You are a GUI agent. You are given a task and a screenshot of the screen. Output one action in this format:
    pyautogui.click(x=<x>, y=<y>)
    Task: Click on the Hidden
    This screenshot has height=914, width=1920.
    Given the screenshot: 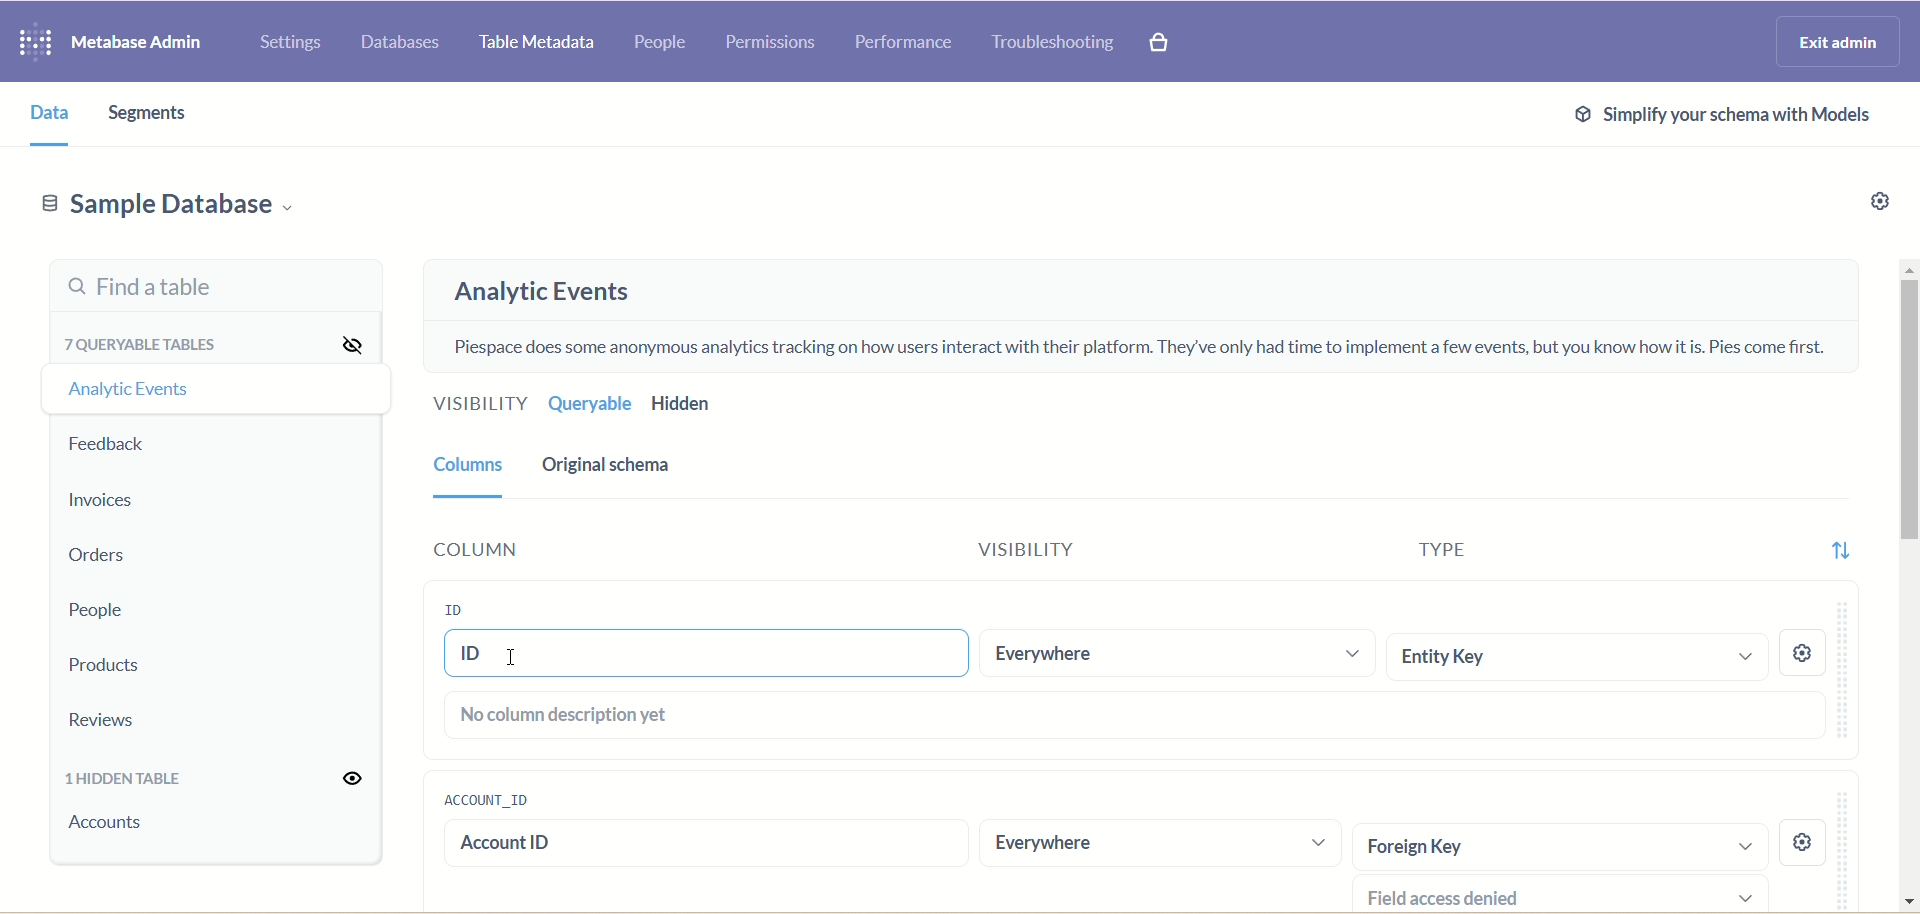 What is the action you would take?
    pyautogui.click(x=685, y=405)
    